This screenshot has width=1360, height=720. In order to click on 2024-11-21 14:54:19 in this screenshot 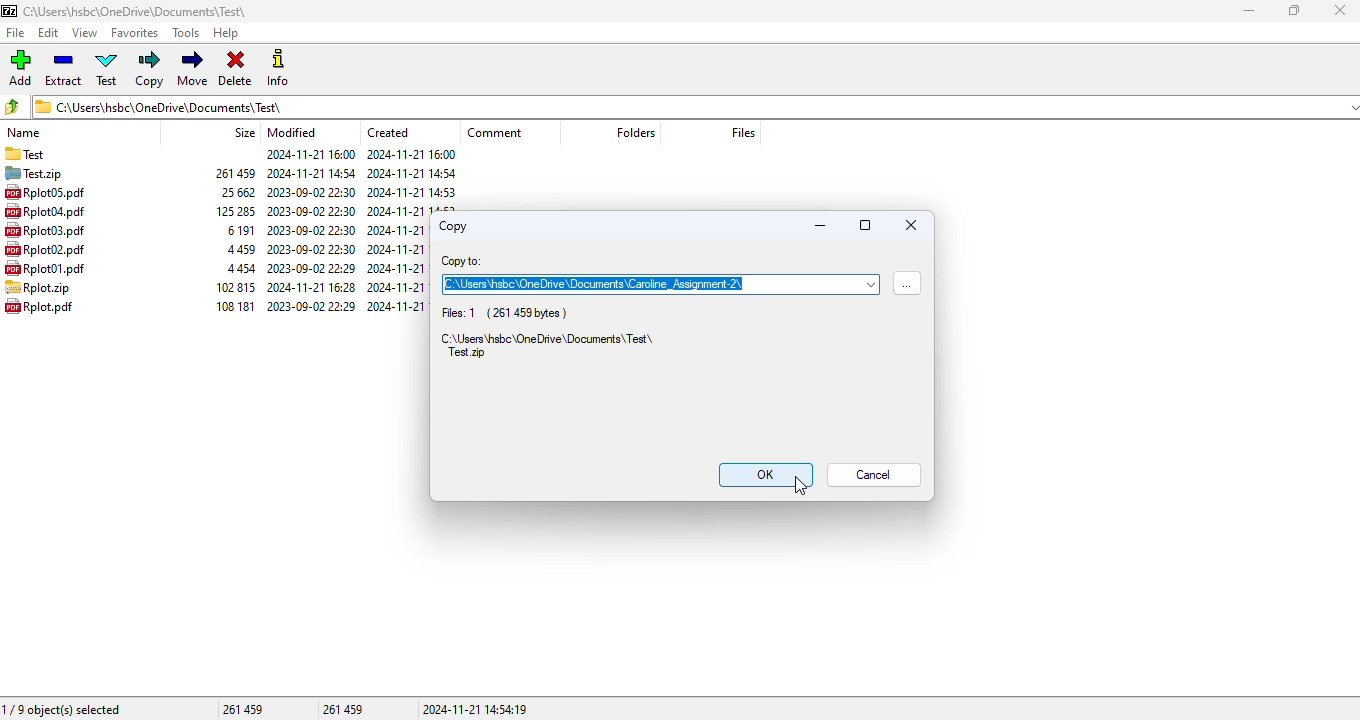, I will do `click(475, 709)`.